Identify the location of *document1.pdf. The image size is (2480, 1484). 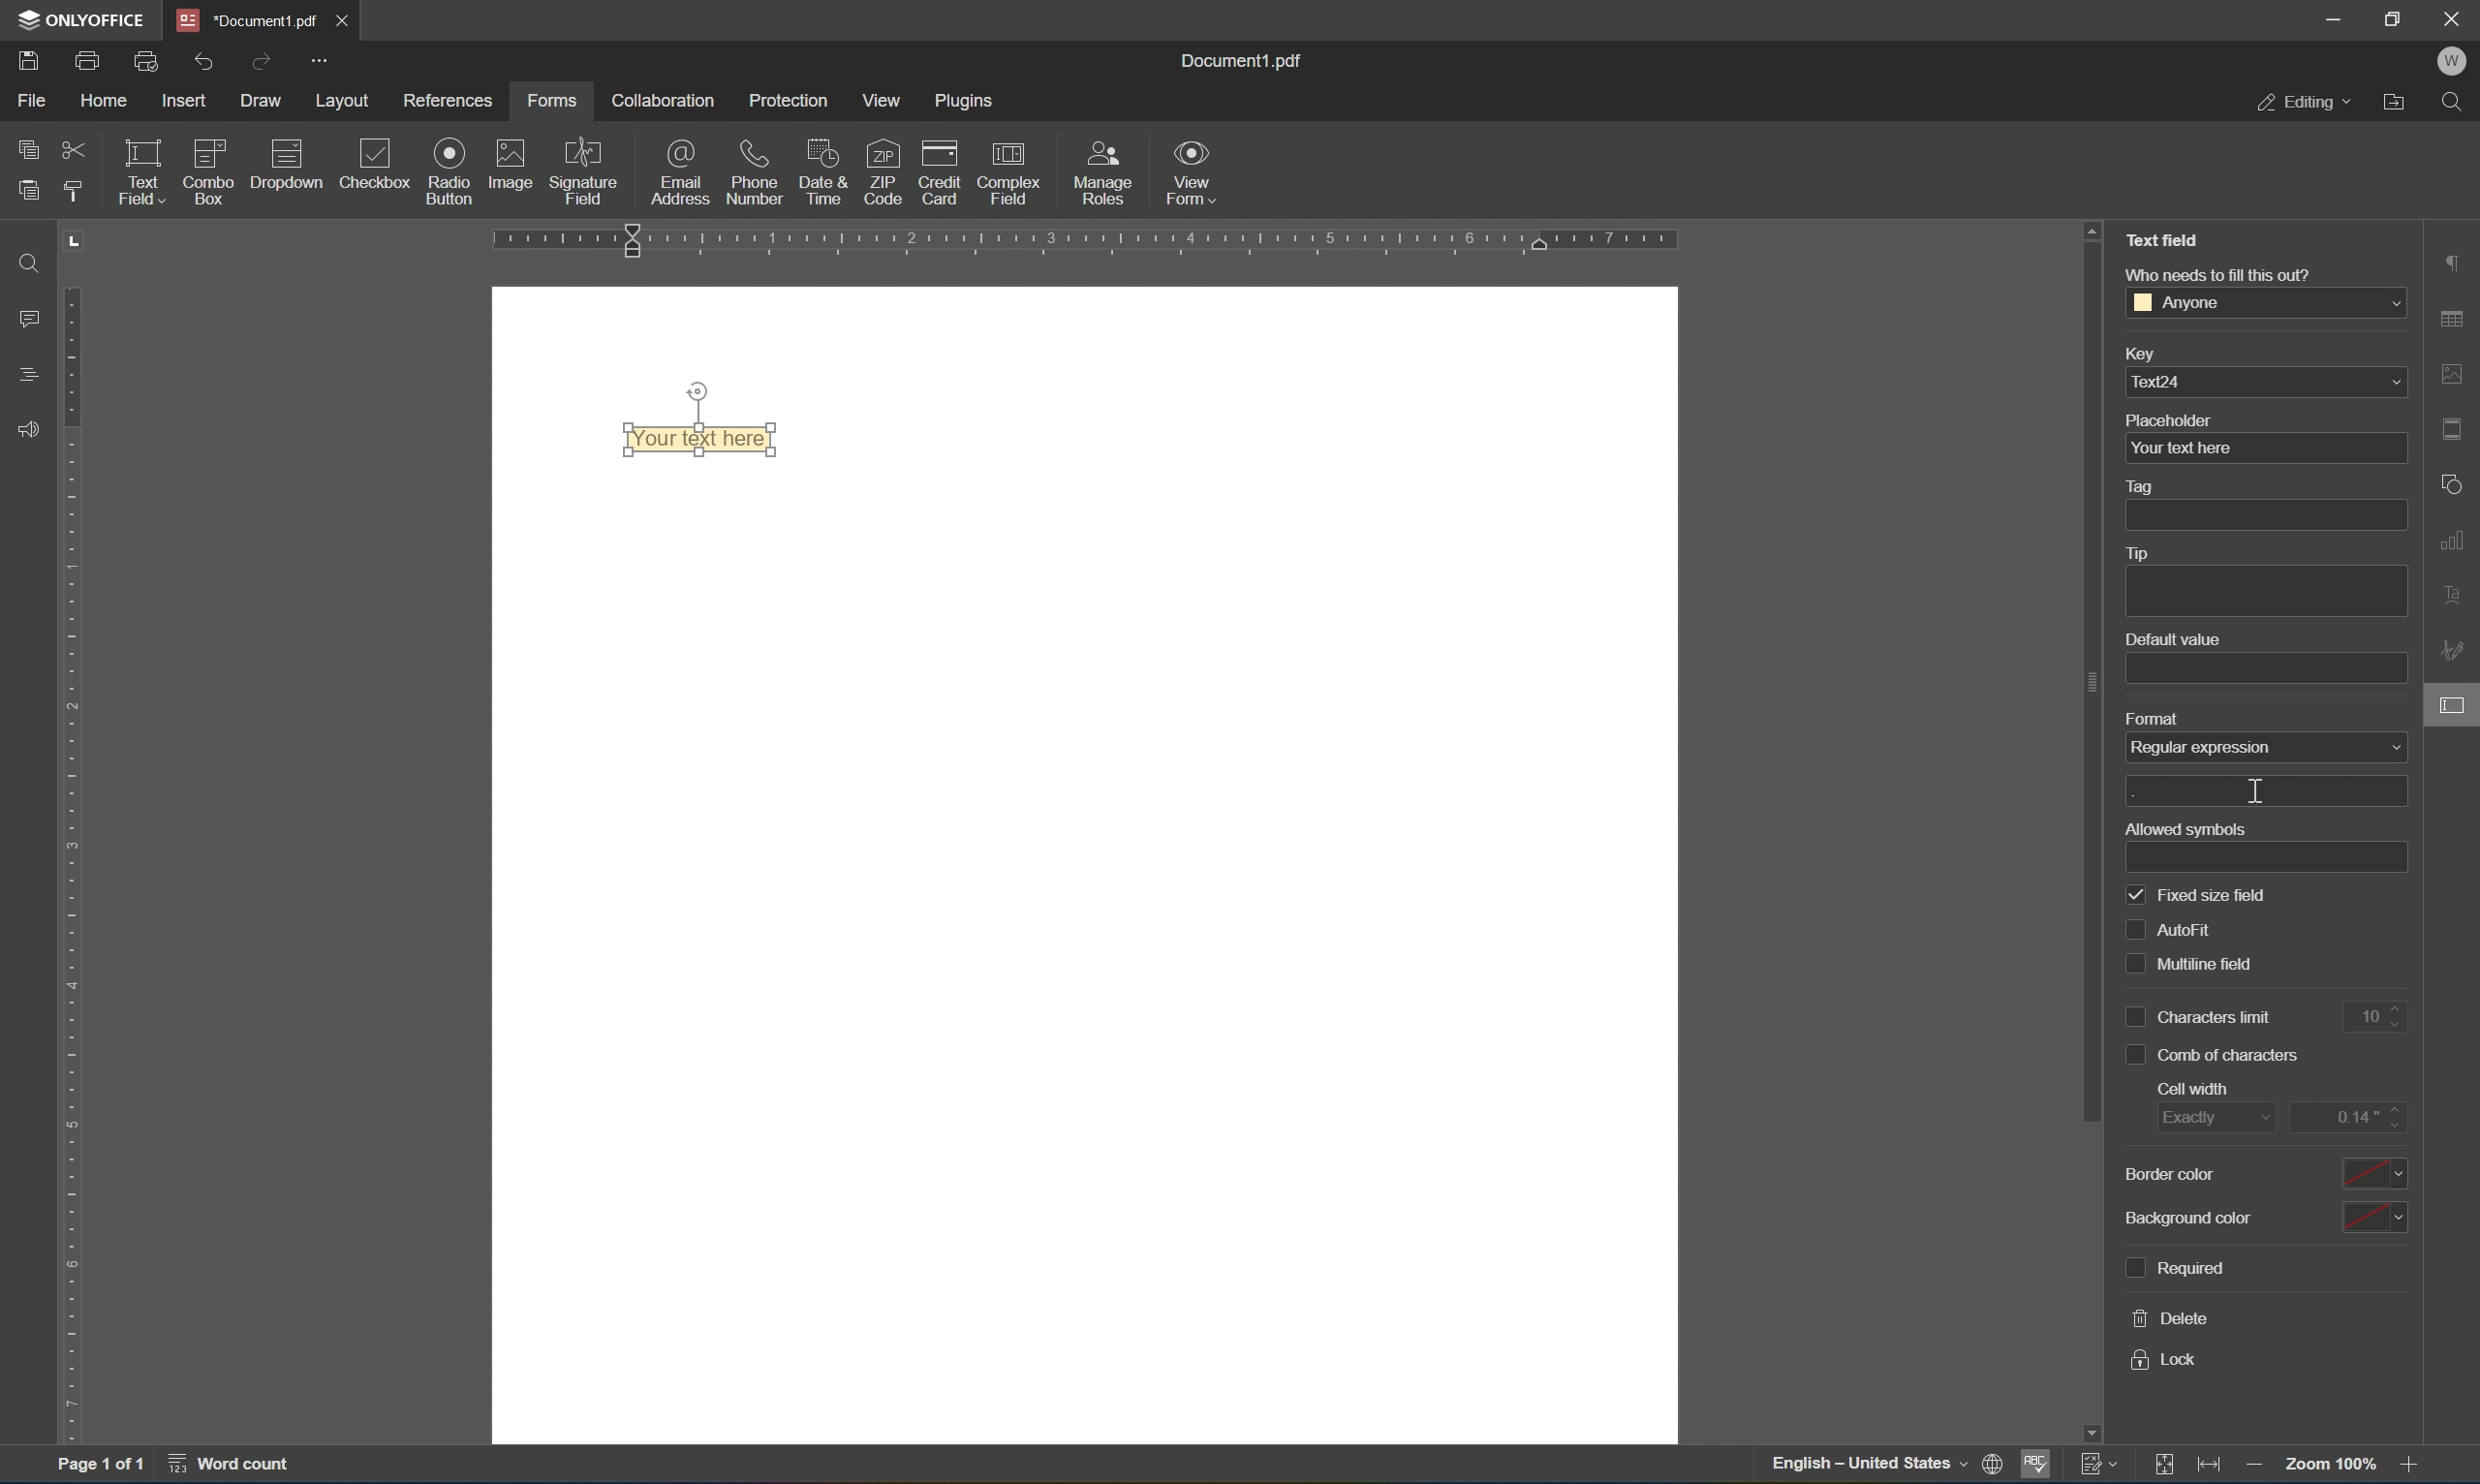
(248, 20).